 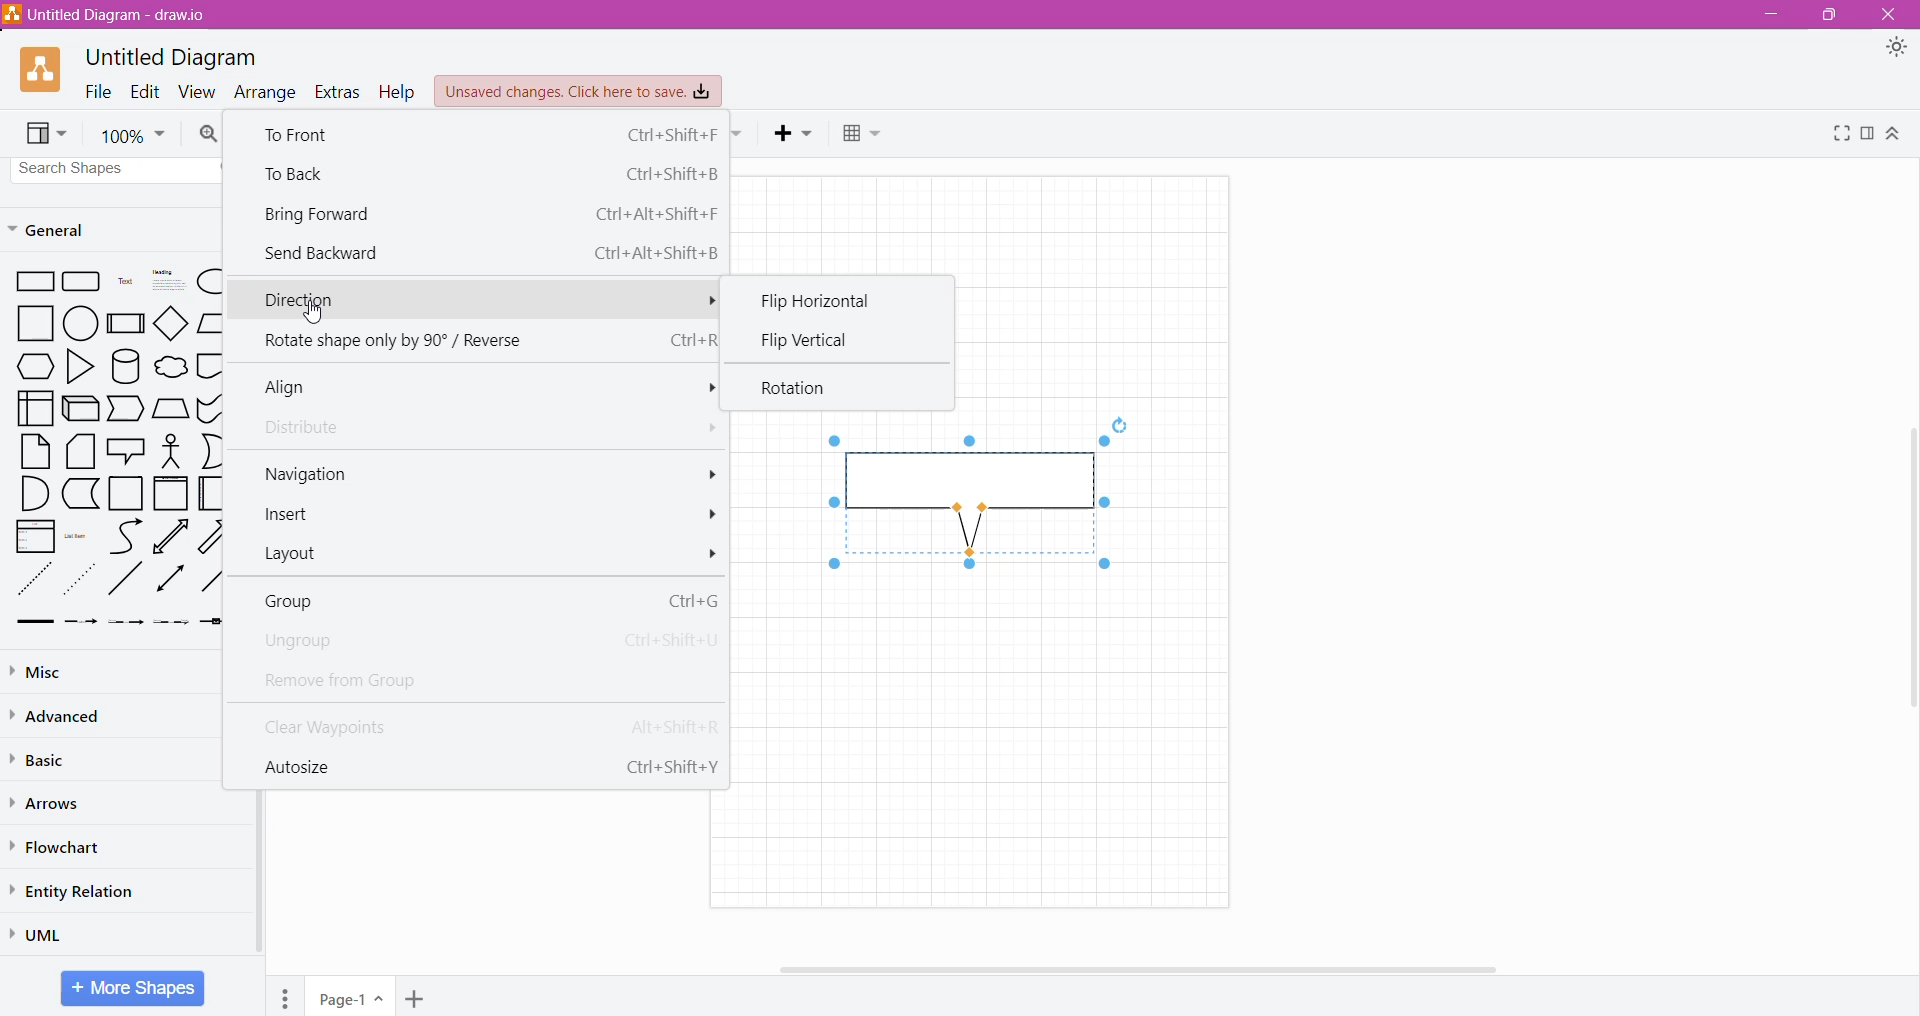 I want to click on grid rectangle, so click(x=82, y=283).